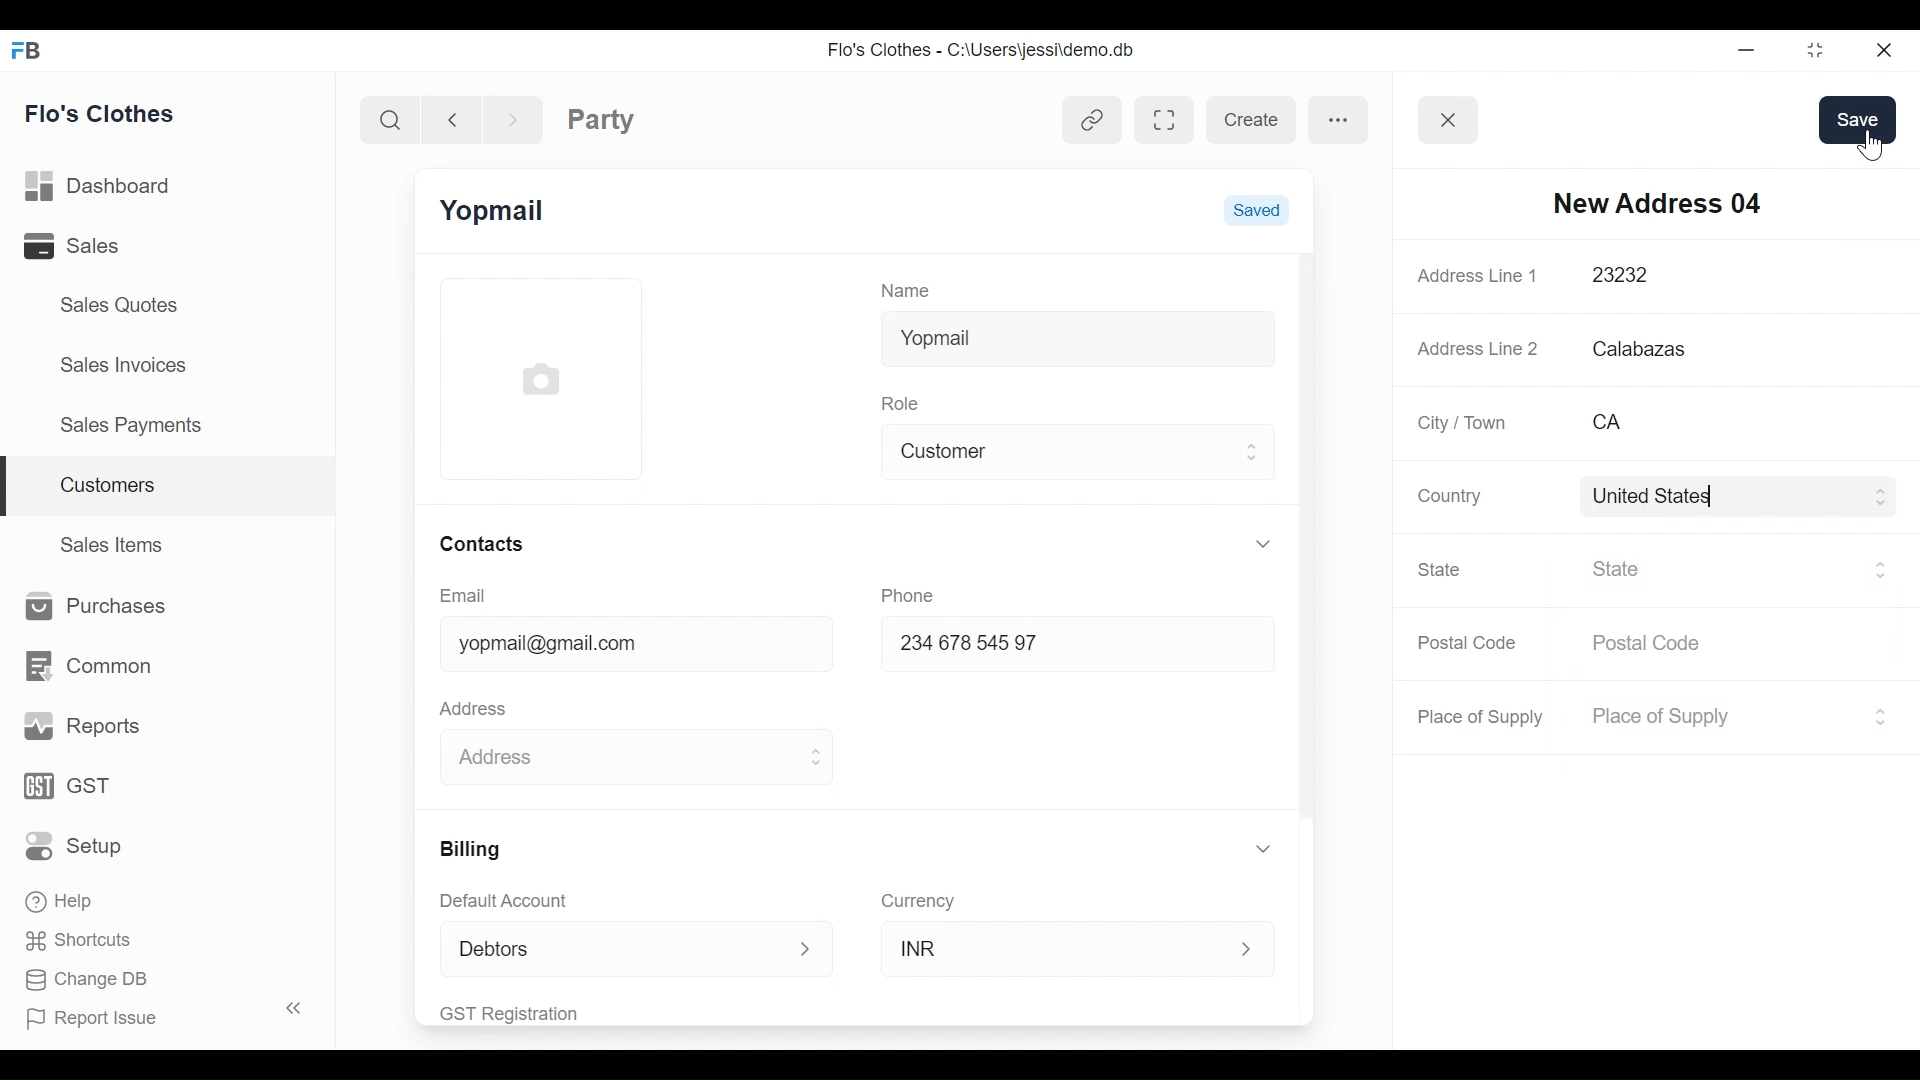 Image resolution: width=1920 pixels, height=1080 pixels. What do you see at coordinates (1725, 568) in the screenshot?
I see `State` at bounding box center [1725, 568].